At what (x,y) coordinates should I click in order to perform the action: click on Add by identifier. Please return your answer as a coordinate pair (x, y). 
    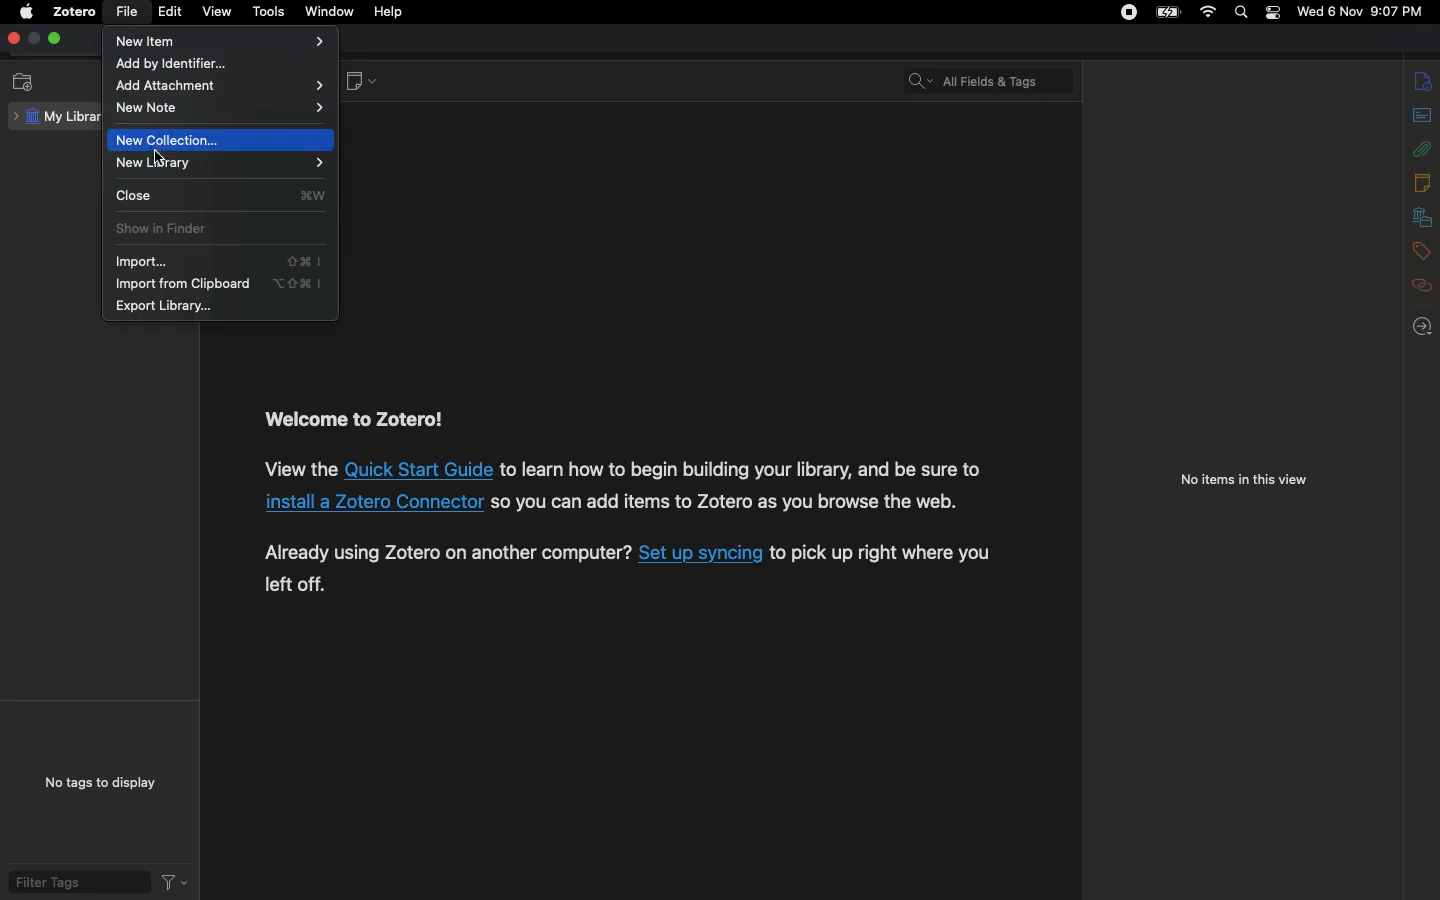
    Looking at the image, I should click on (200, 65).